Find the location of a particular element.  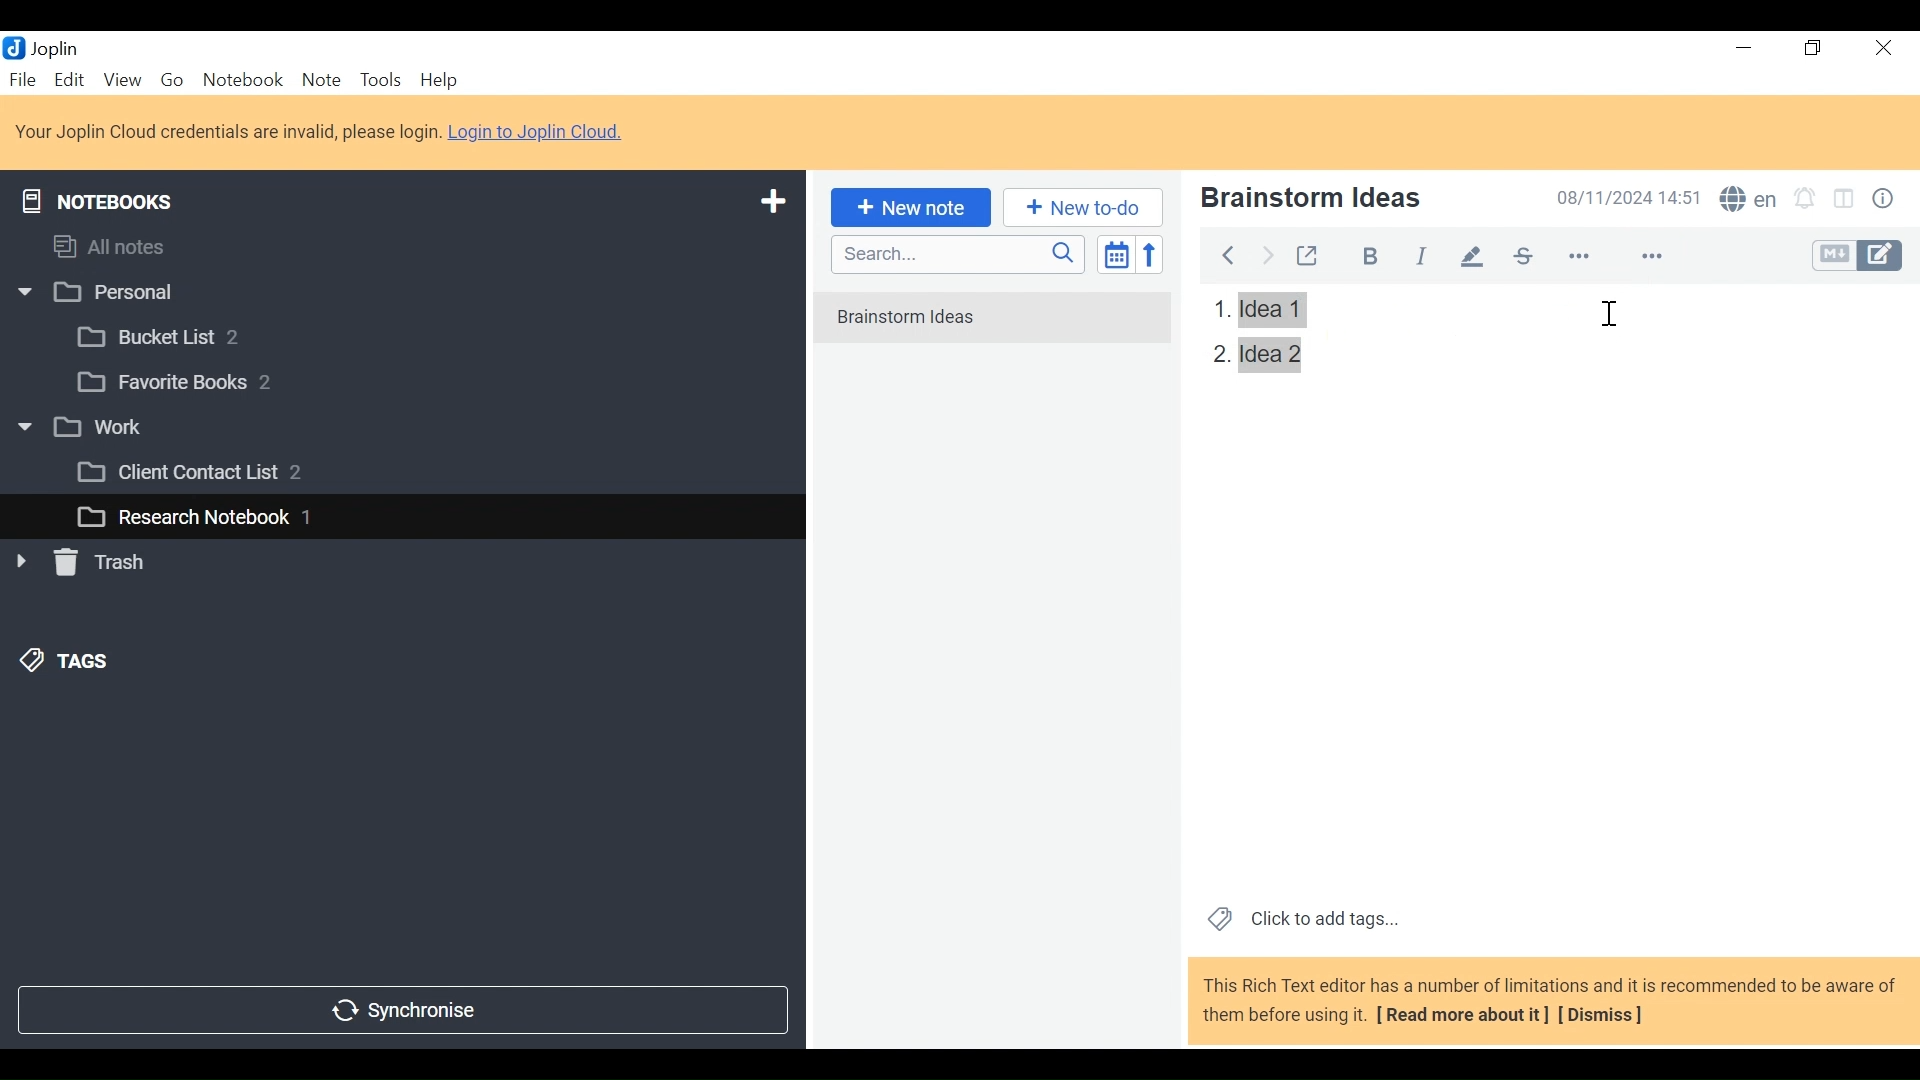

v [3 work is located at coordinates (103, 428).